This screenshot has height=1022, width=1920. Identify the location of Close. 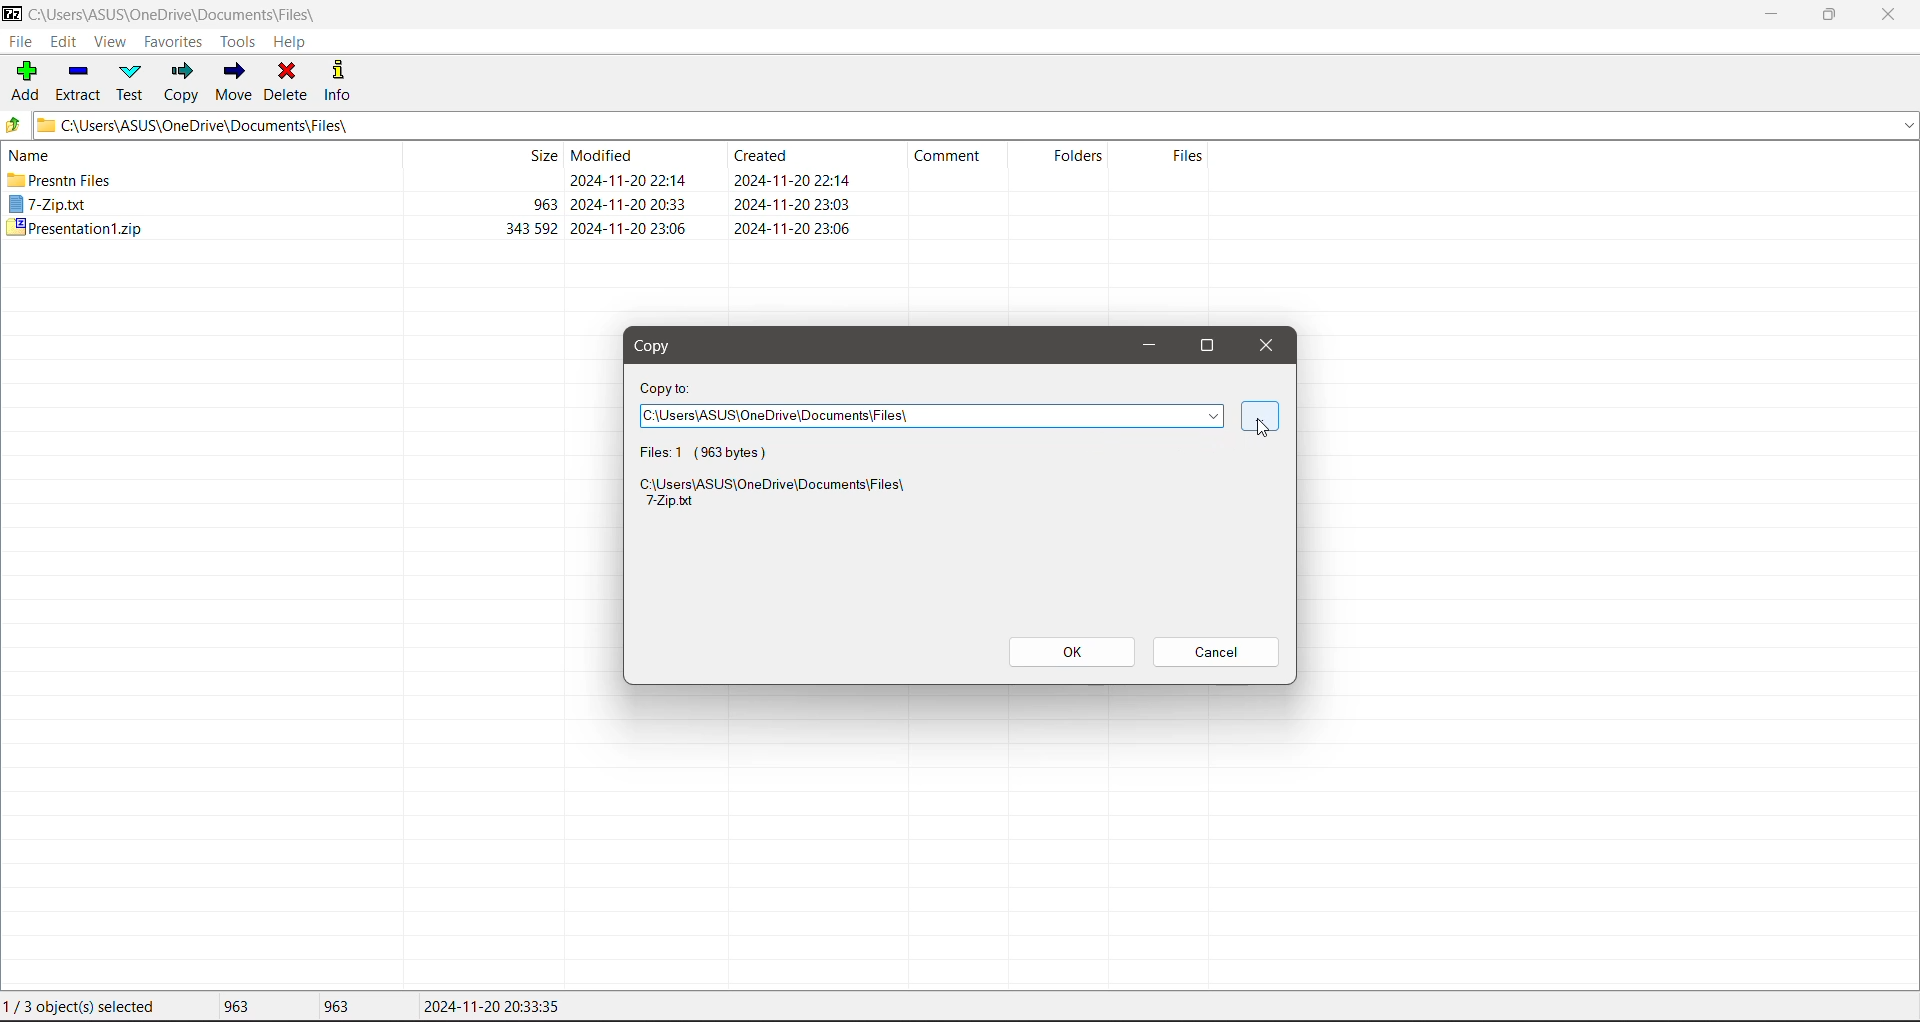
(1890, 15).